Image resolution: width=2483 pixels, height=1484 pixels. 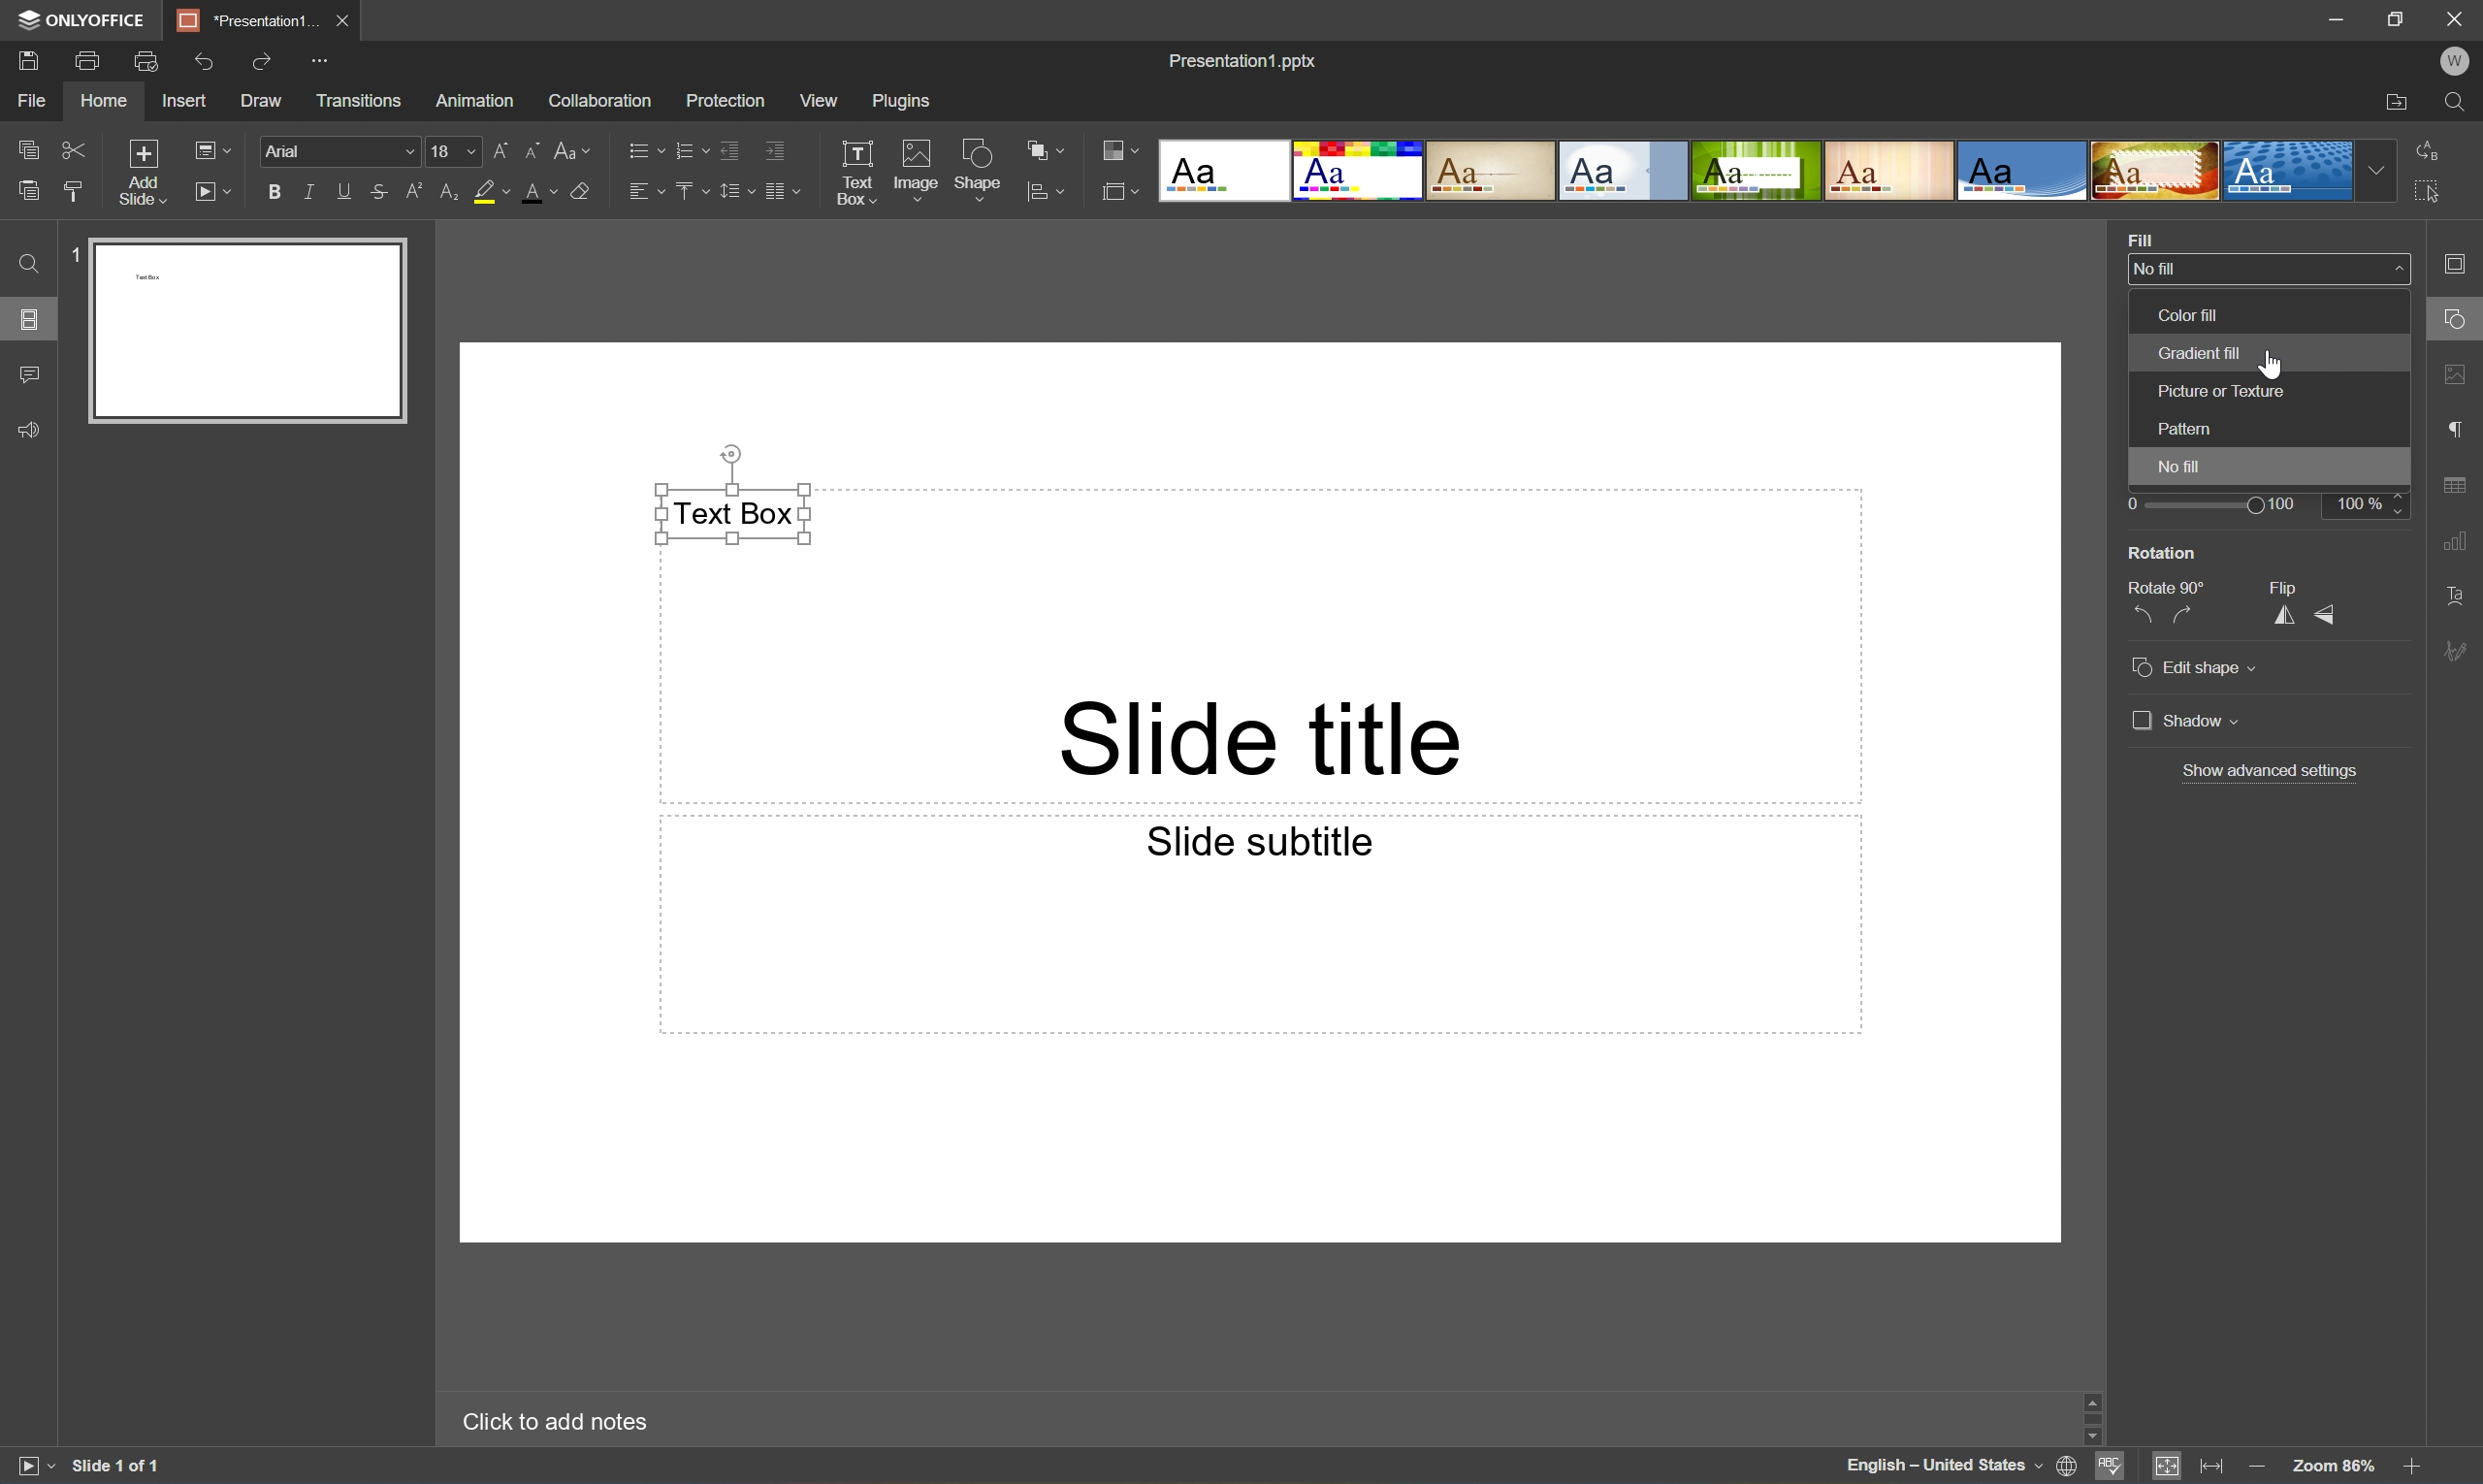 I want to click on Picture or Texture, so click(x=2218, y=392).